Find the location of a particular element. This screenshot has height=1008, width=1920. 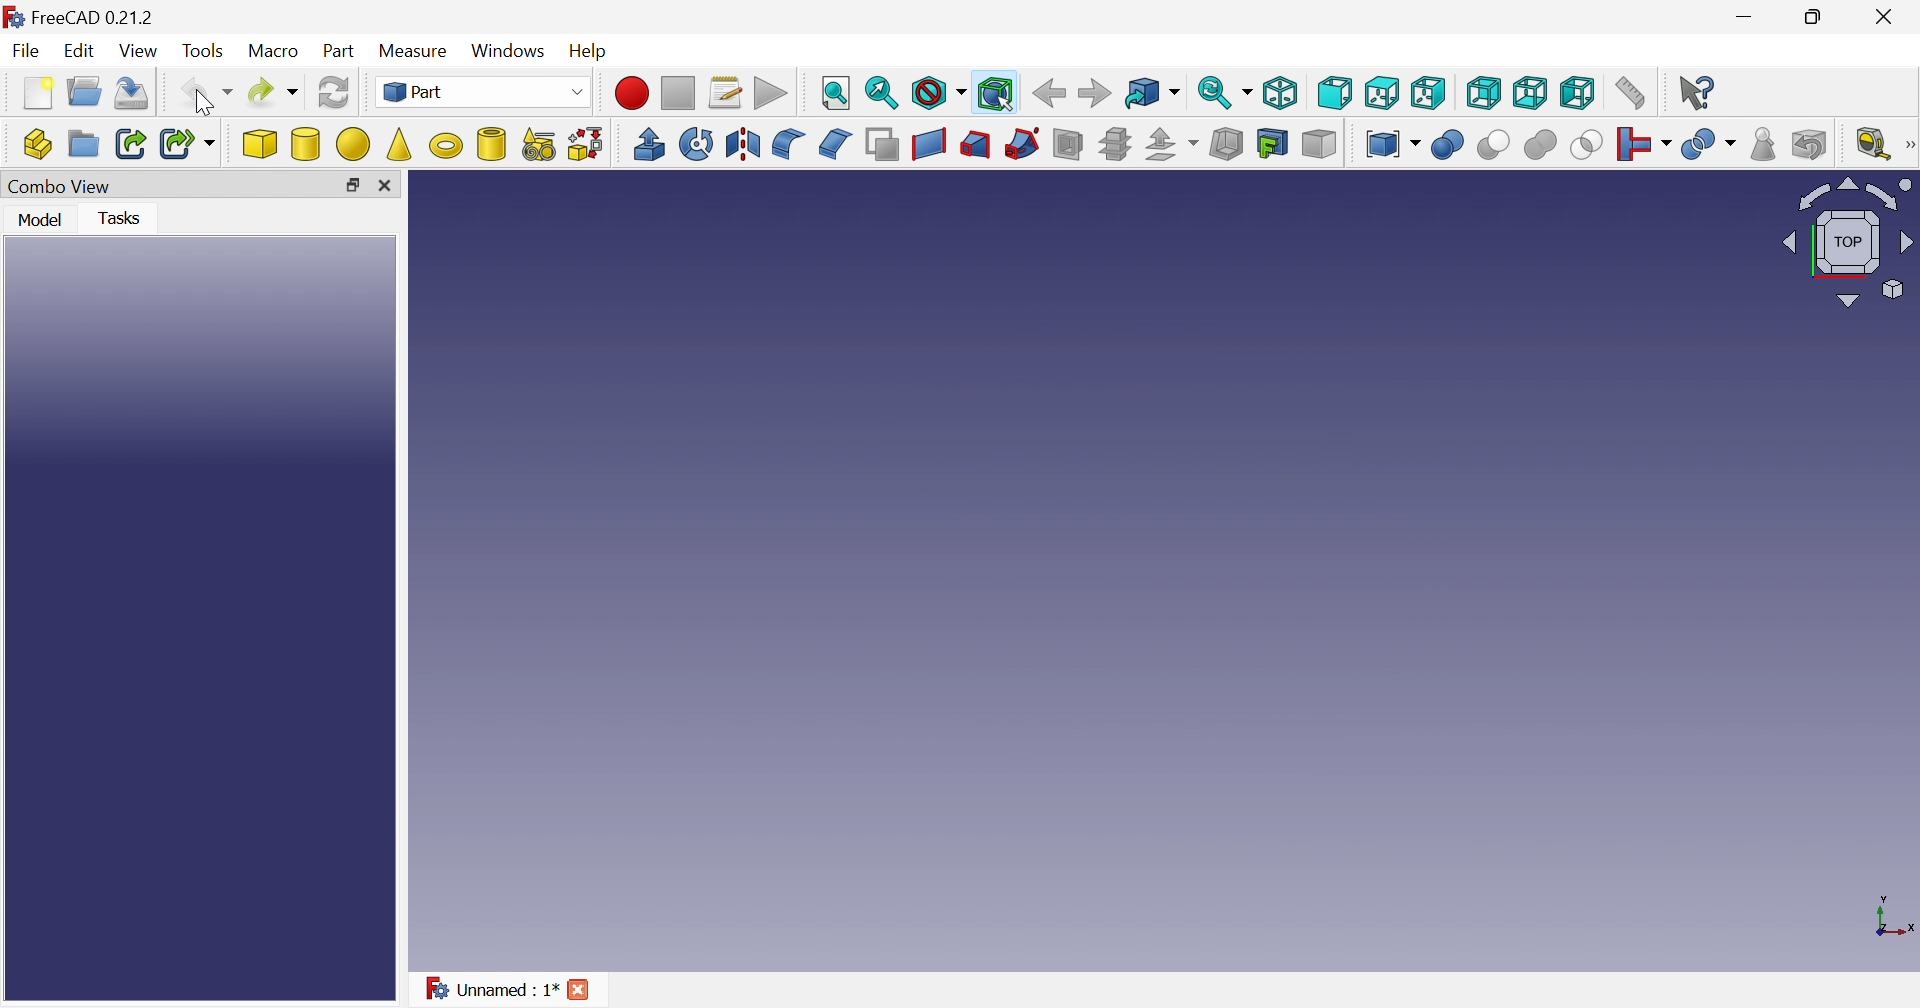

Fillet... is located at coordinates (789, 145).